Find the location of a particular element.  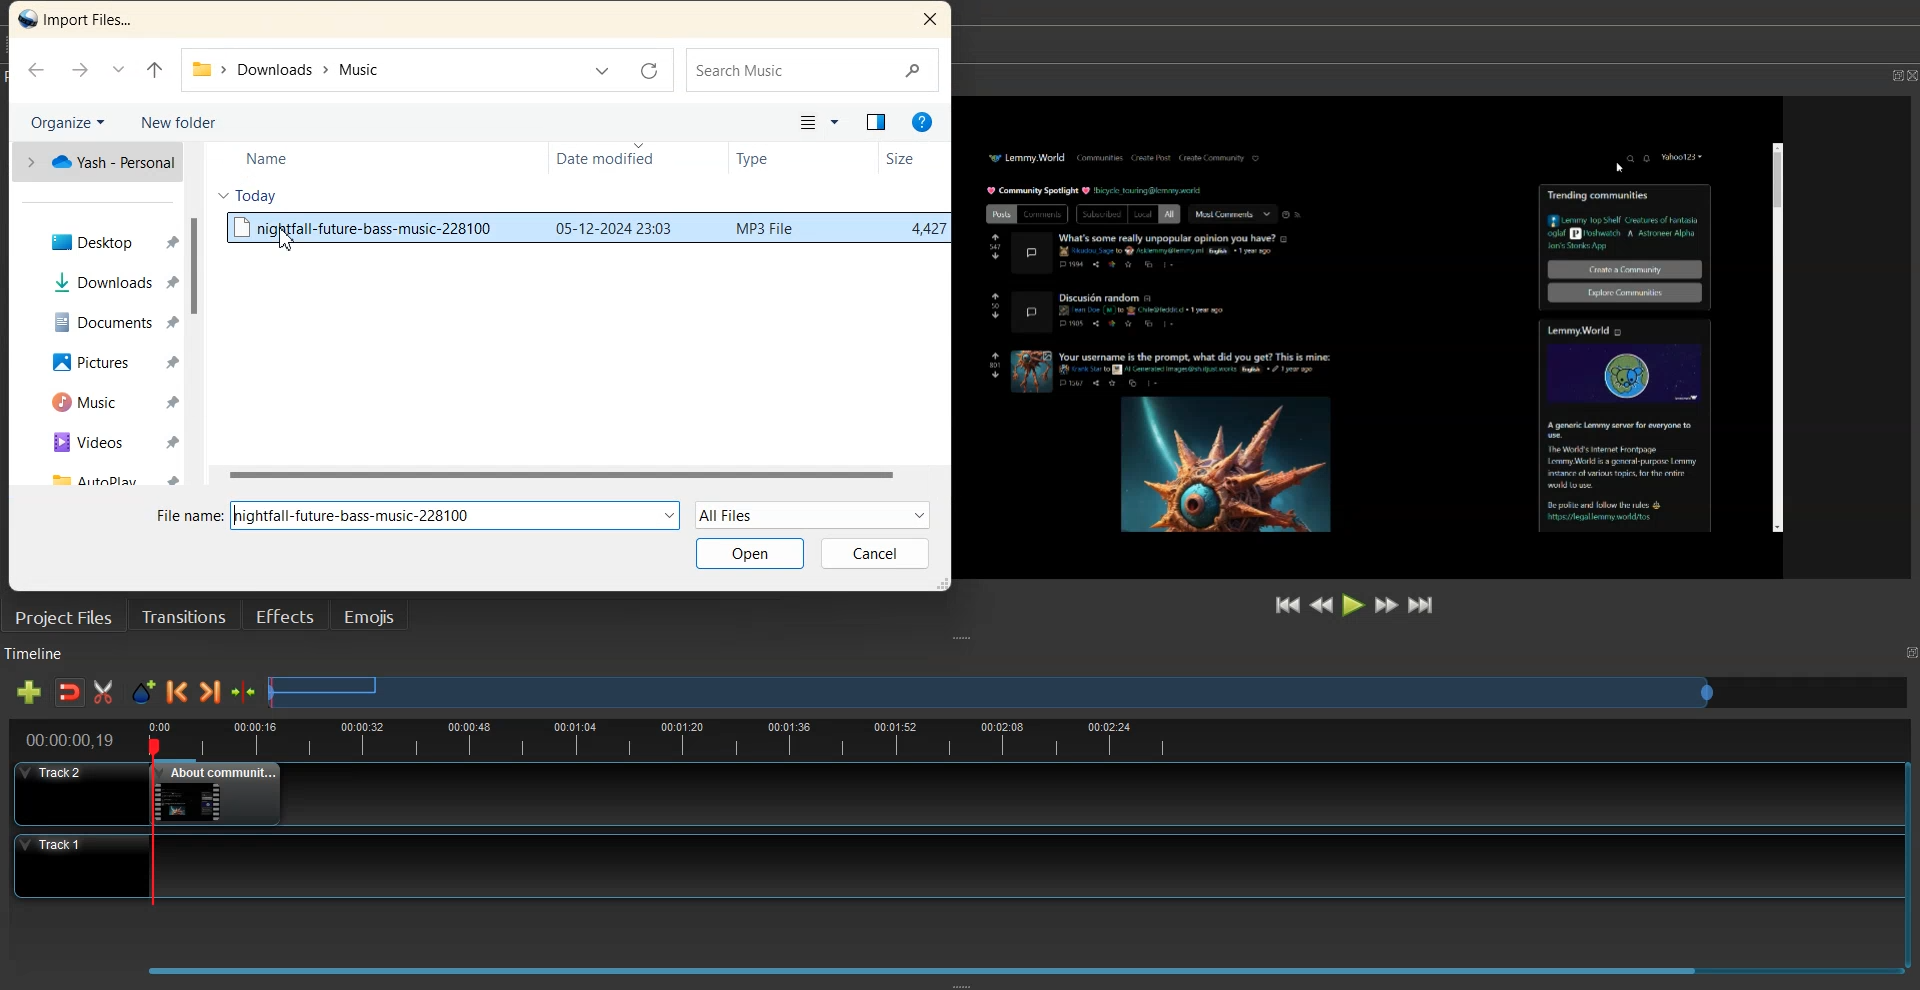

Transition is located at coordinates (184, 615).